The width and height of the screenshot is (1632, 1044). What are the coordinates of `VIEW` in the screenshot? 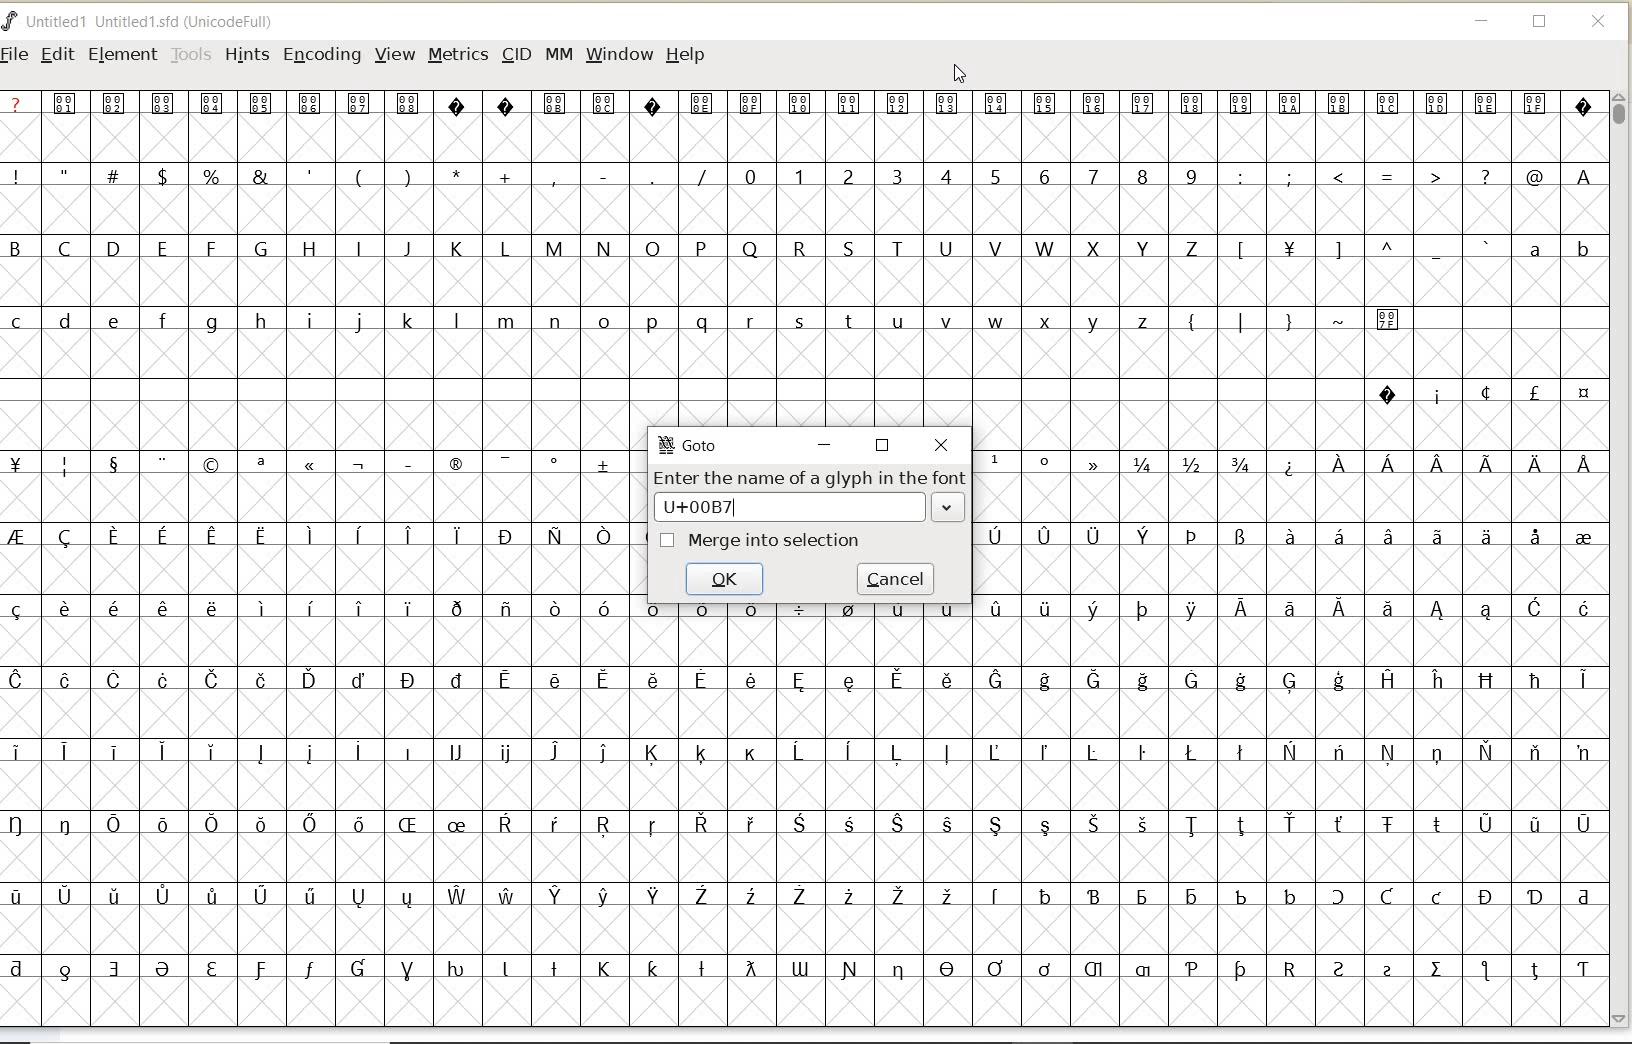 It's located at (395, 55).